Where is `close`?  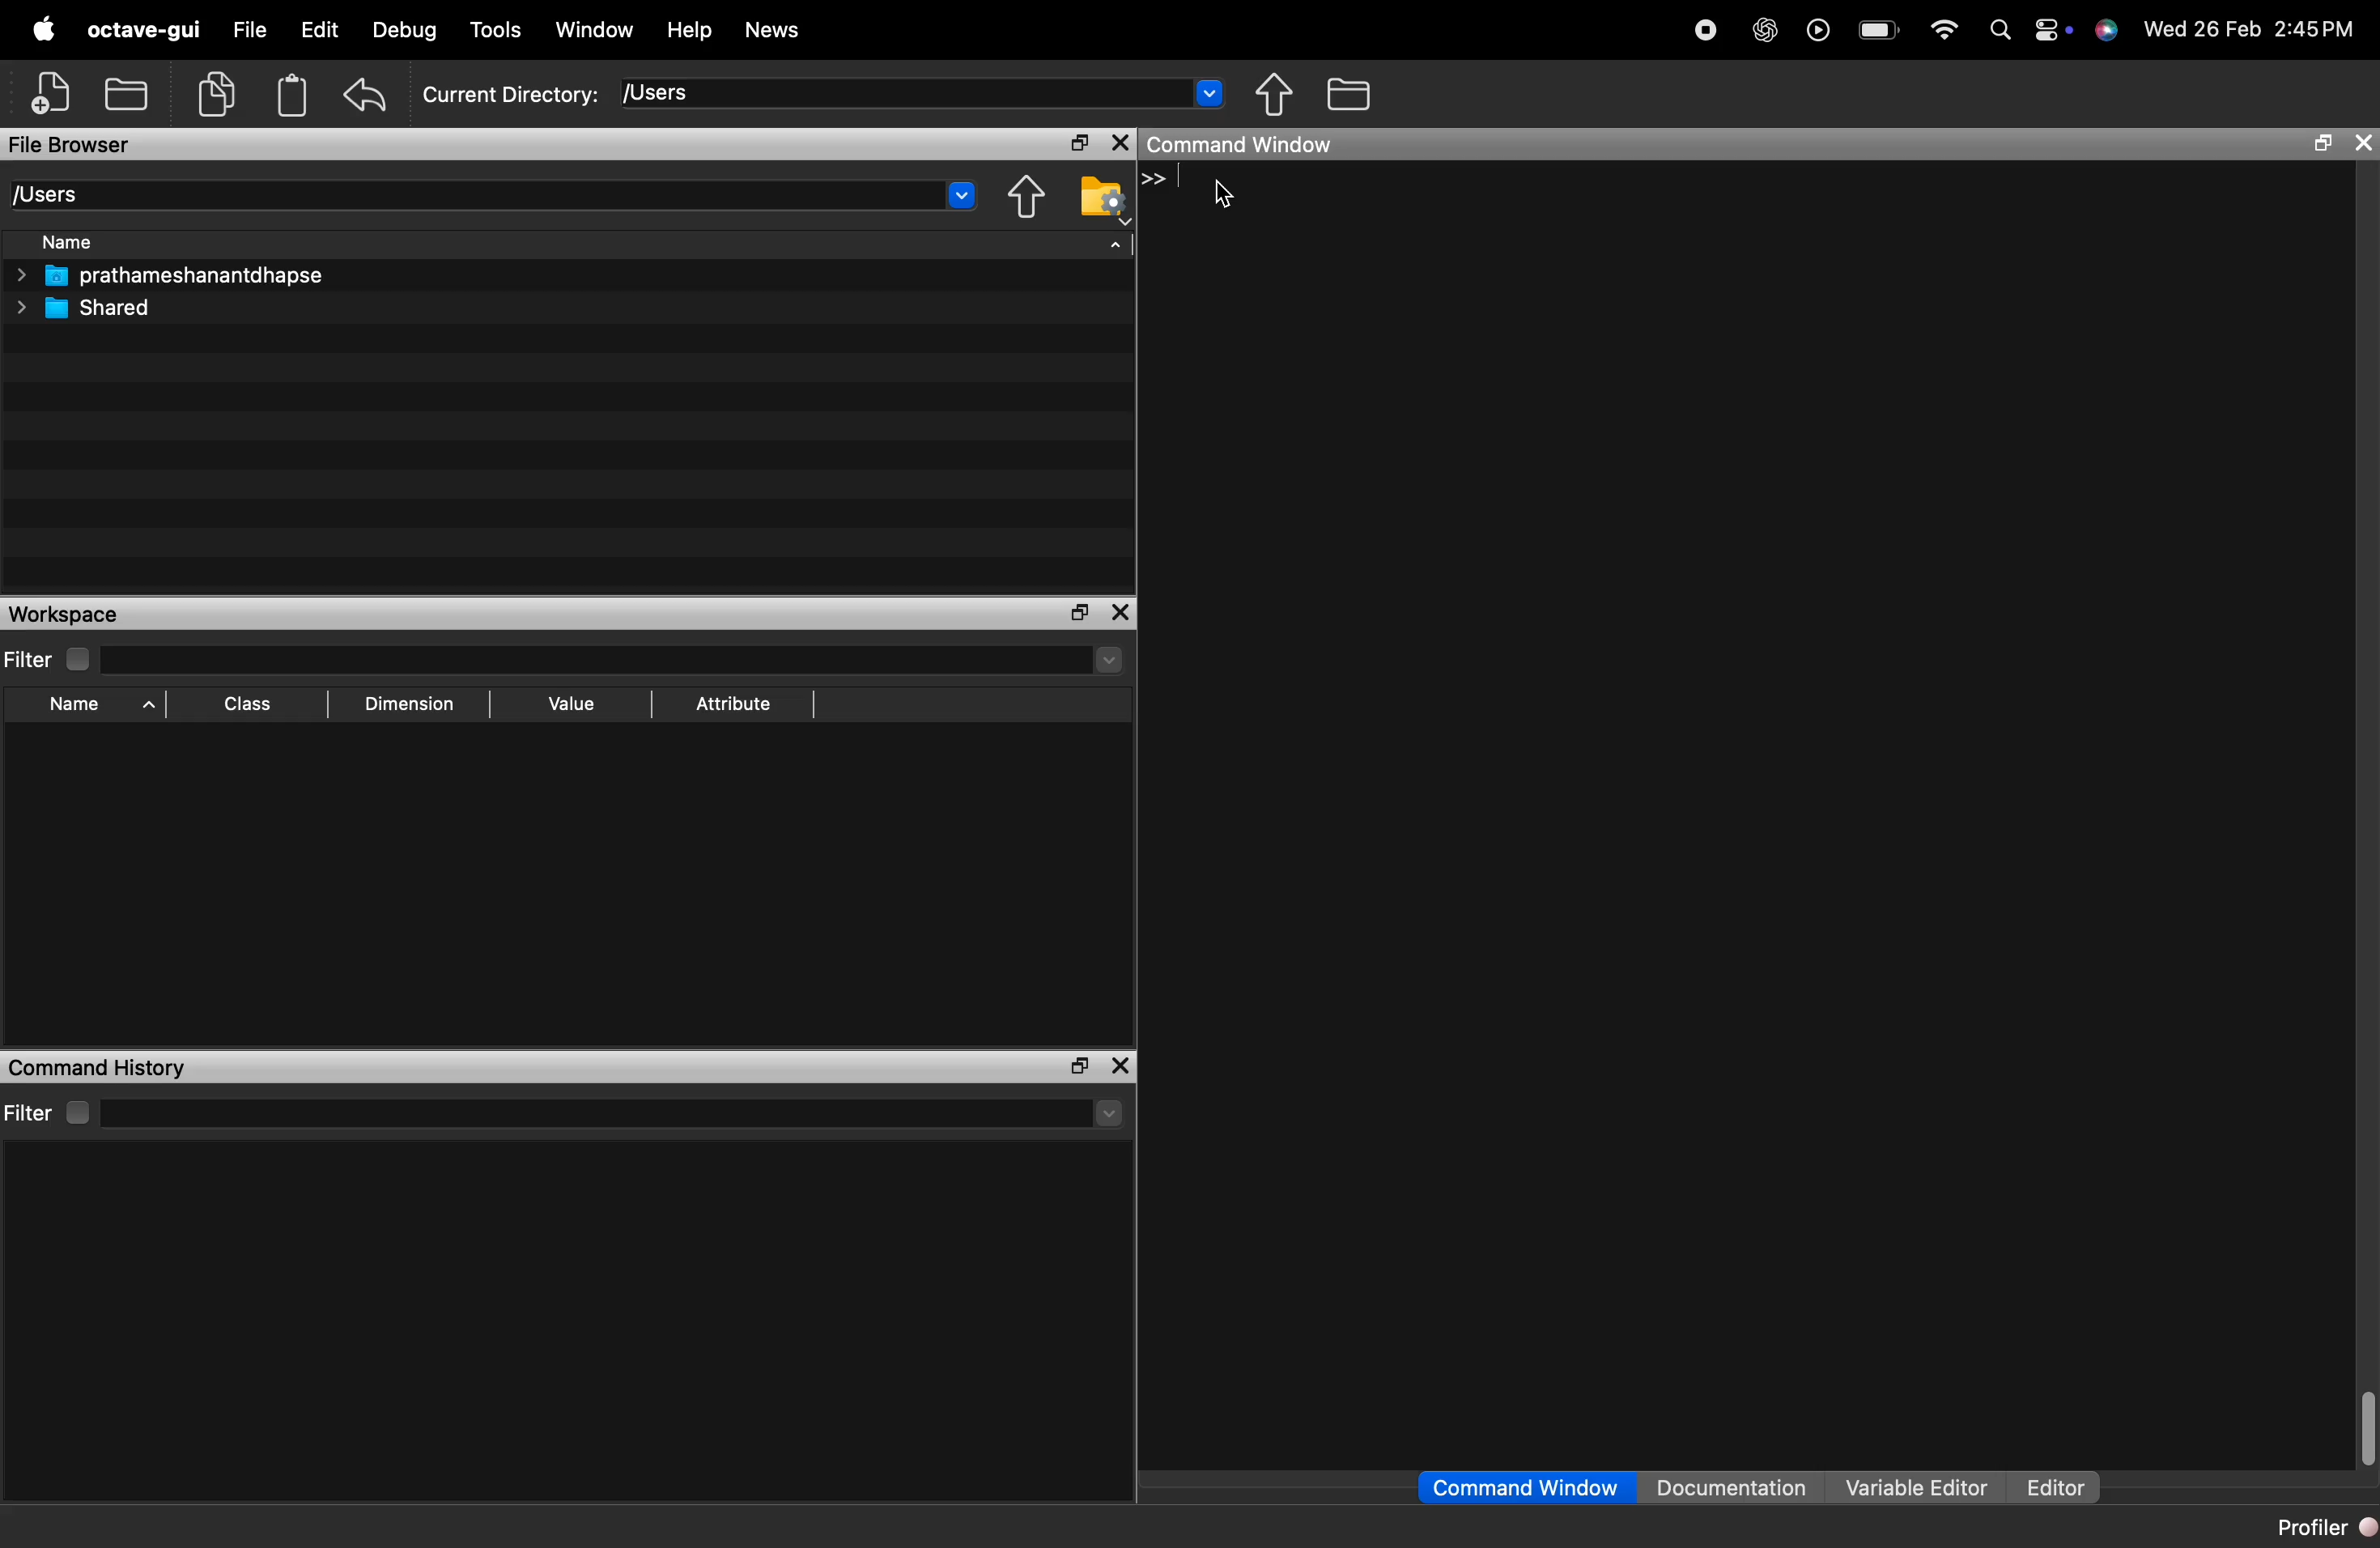
close is located at coordinates (2365, 144).